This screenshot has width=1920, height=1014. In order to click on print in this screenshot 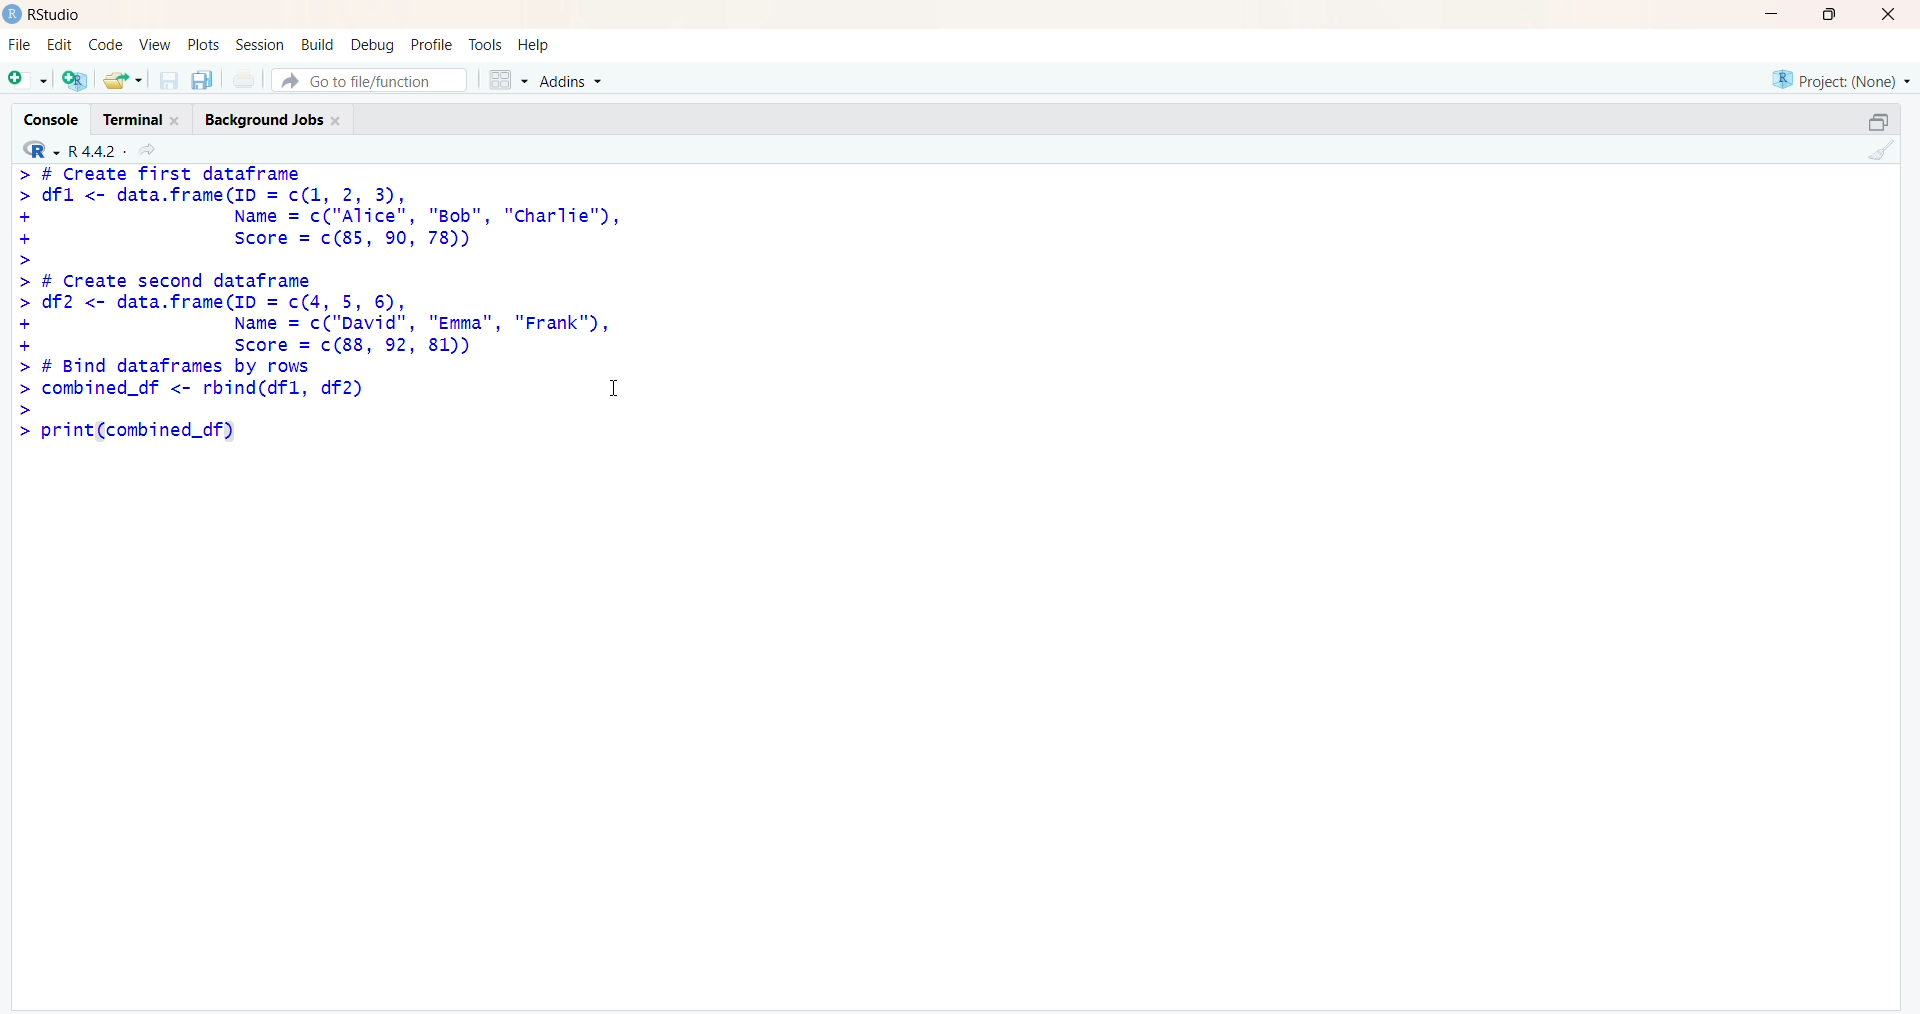, I will do `click(245, 80)`.